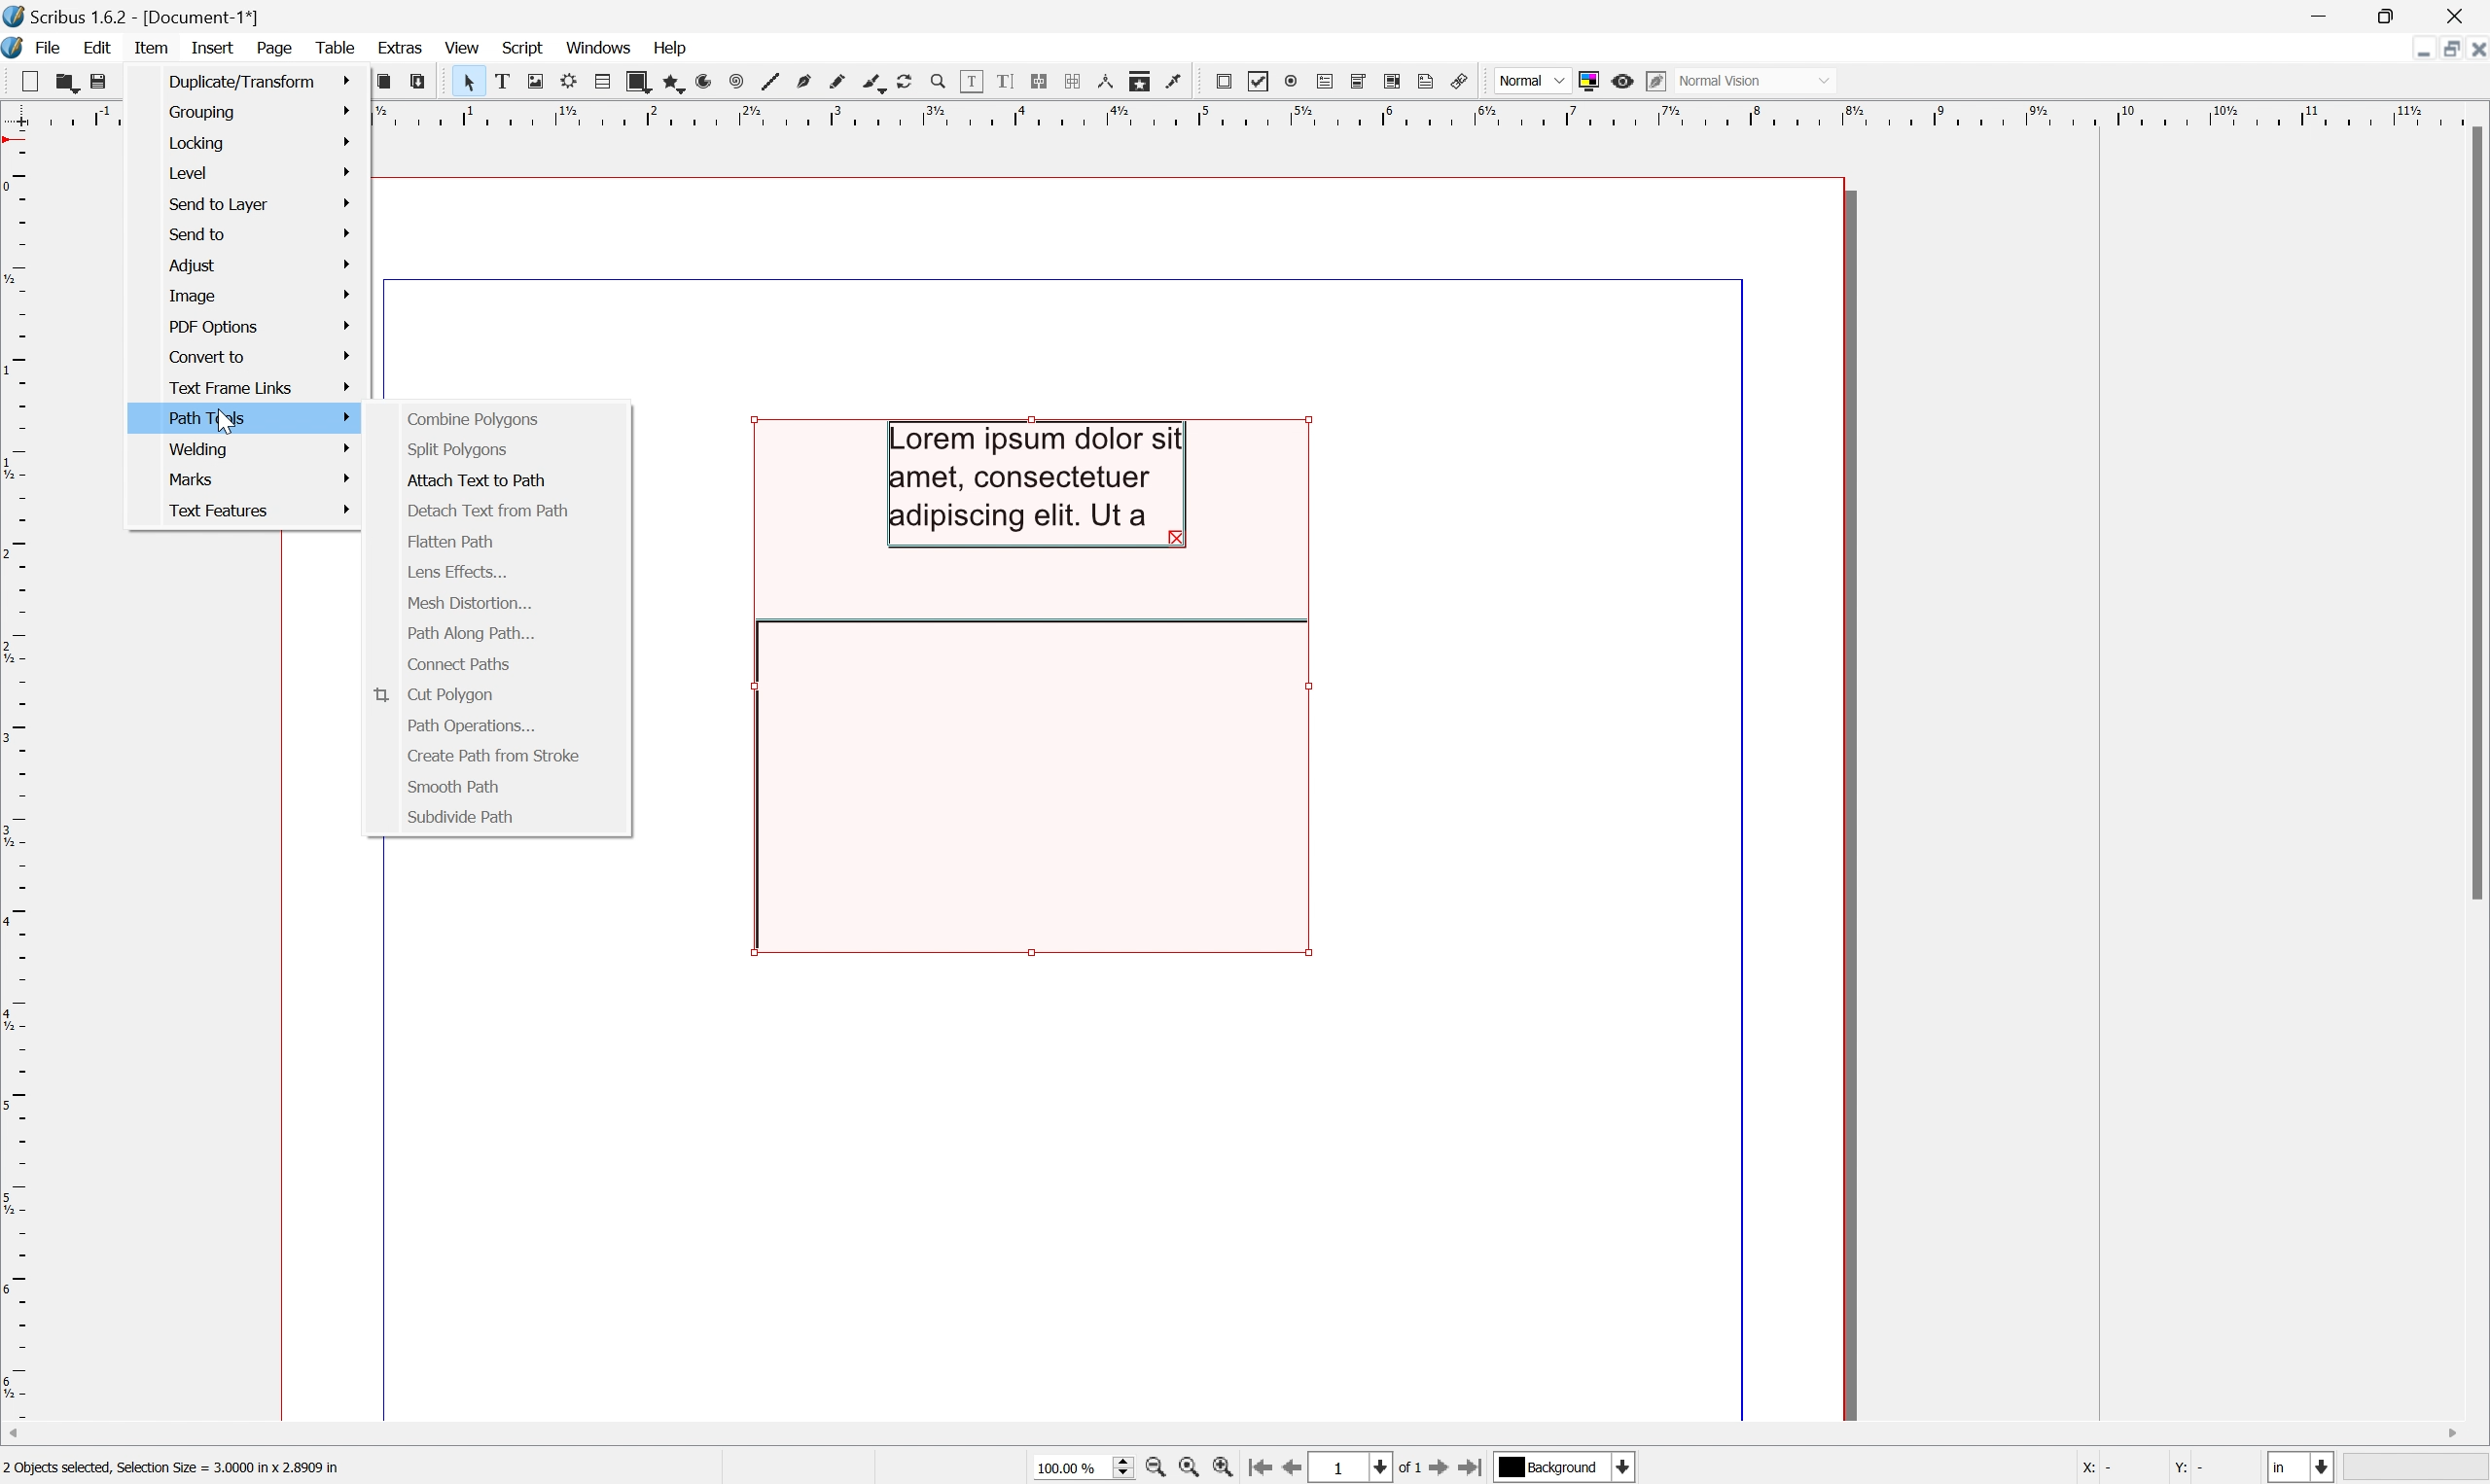  I want to click on Save, so click(95, 81).